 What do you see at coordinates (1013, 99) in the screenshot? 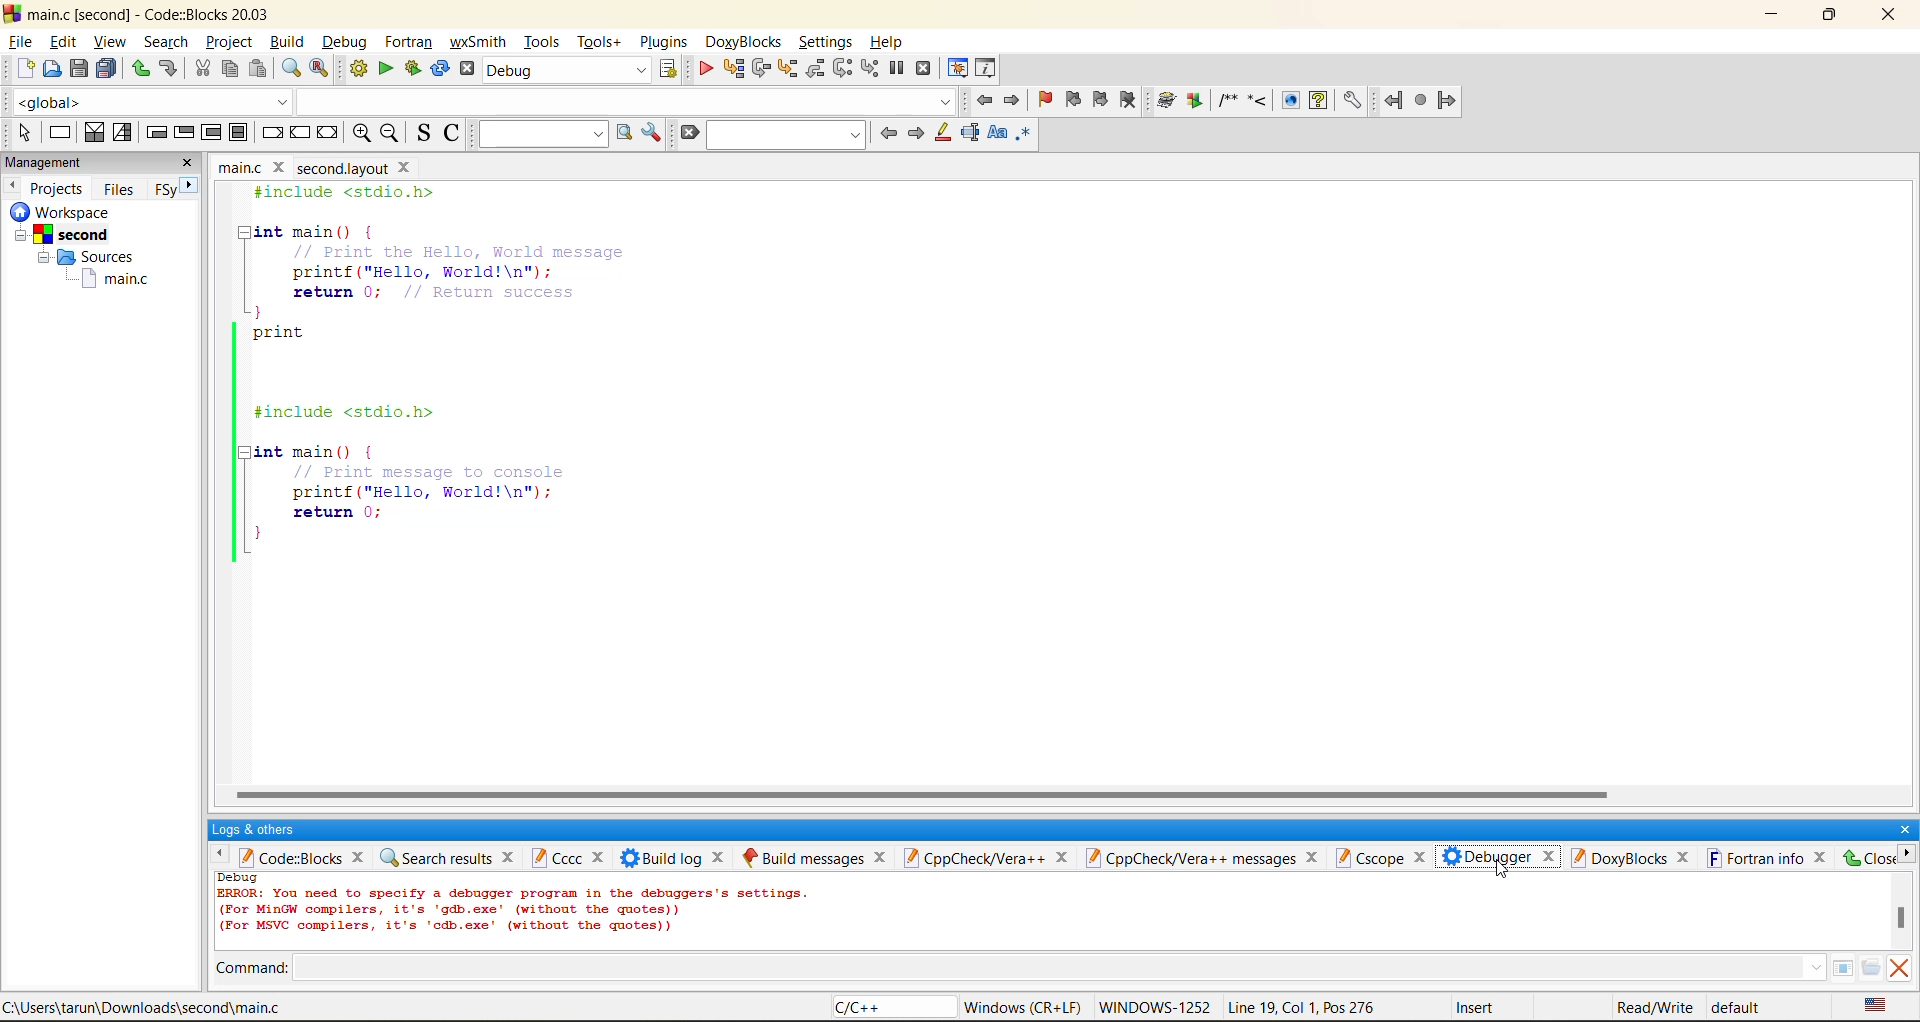
I see `jump forward` at bounding box center [1013, 99].